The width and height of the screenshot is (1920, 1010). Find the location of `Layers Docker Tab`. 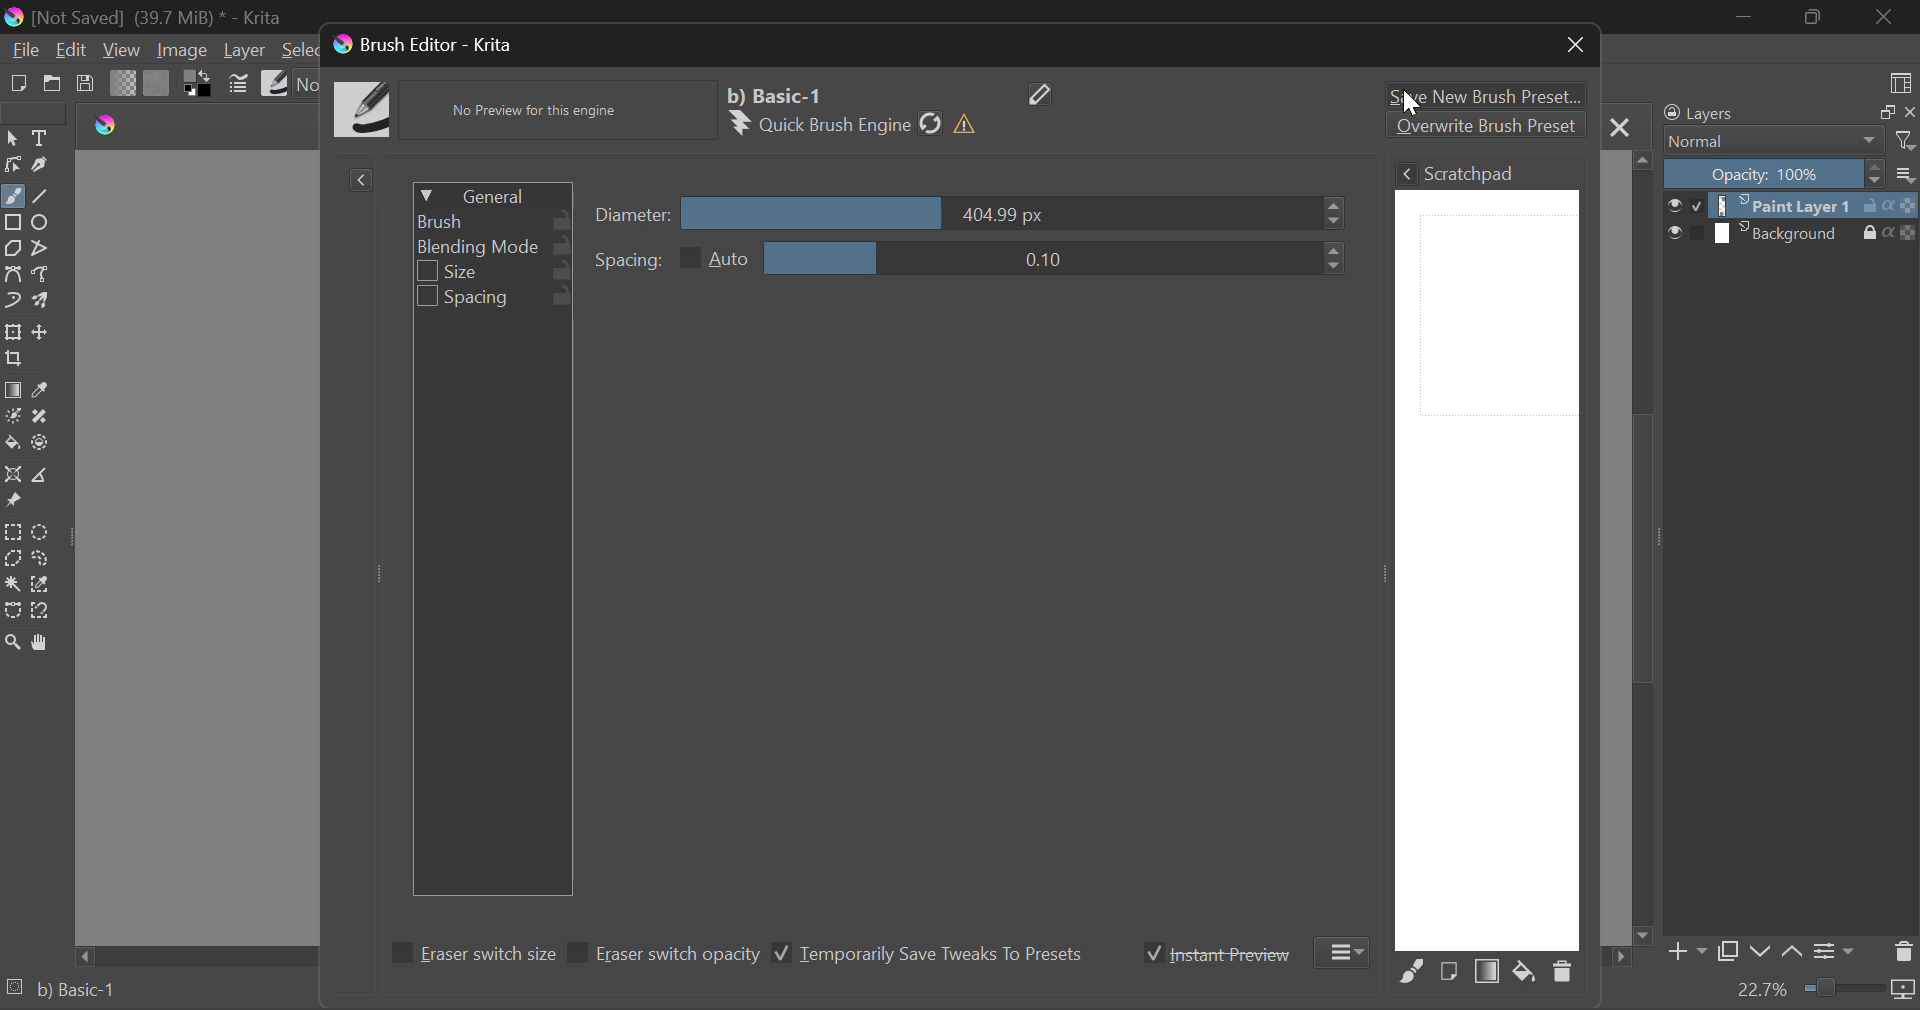

Layers Docker Tab is located at coordinates (1788, 113).